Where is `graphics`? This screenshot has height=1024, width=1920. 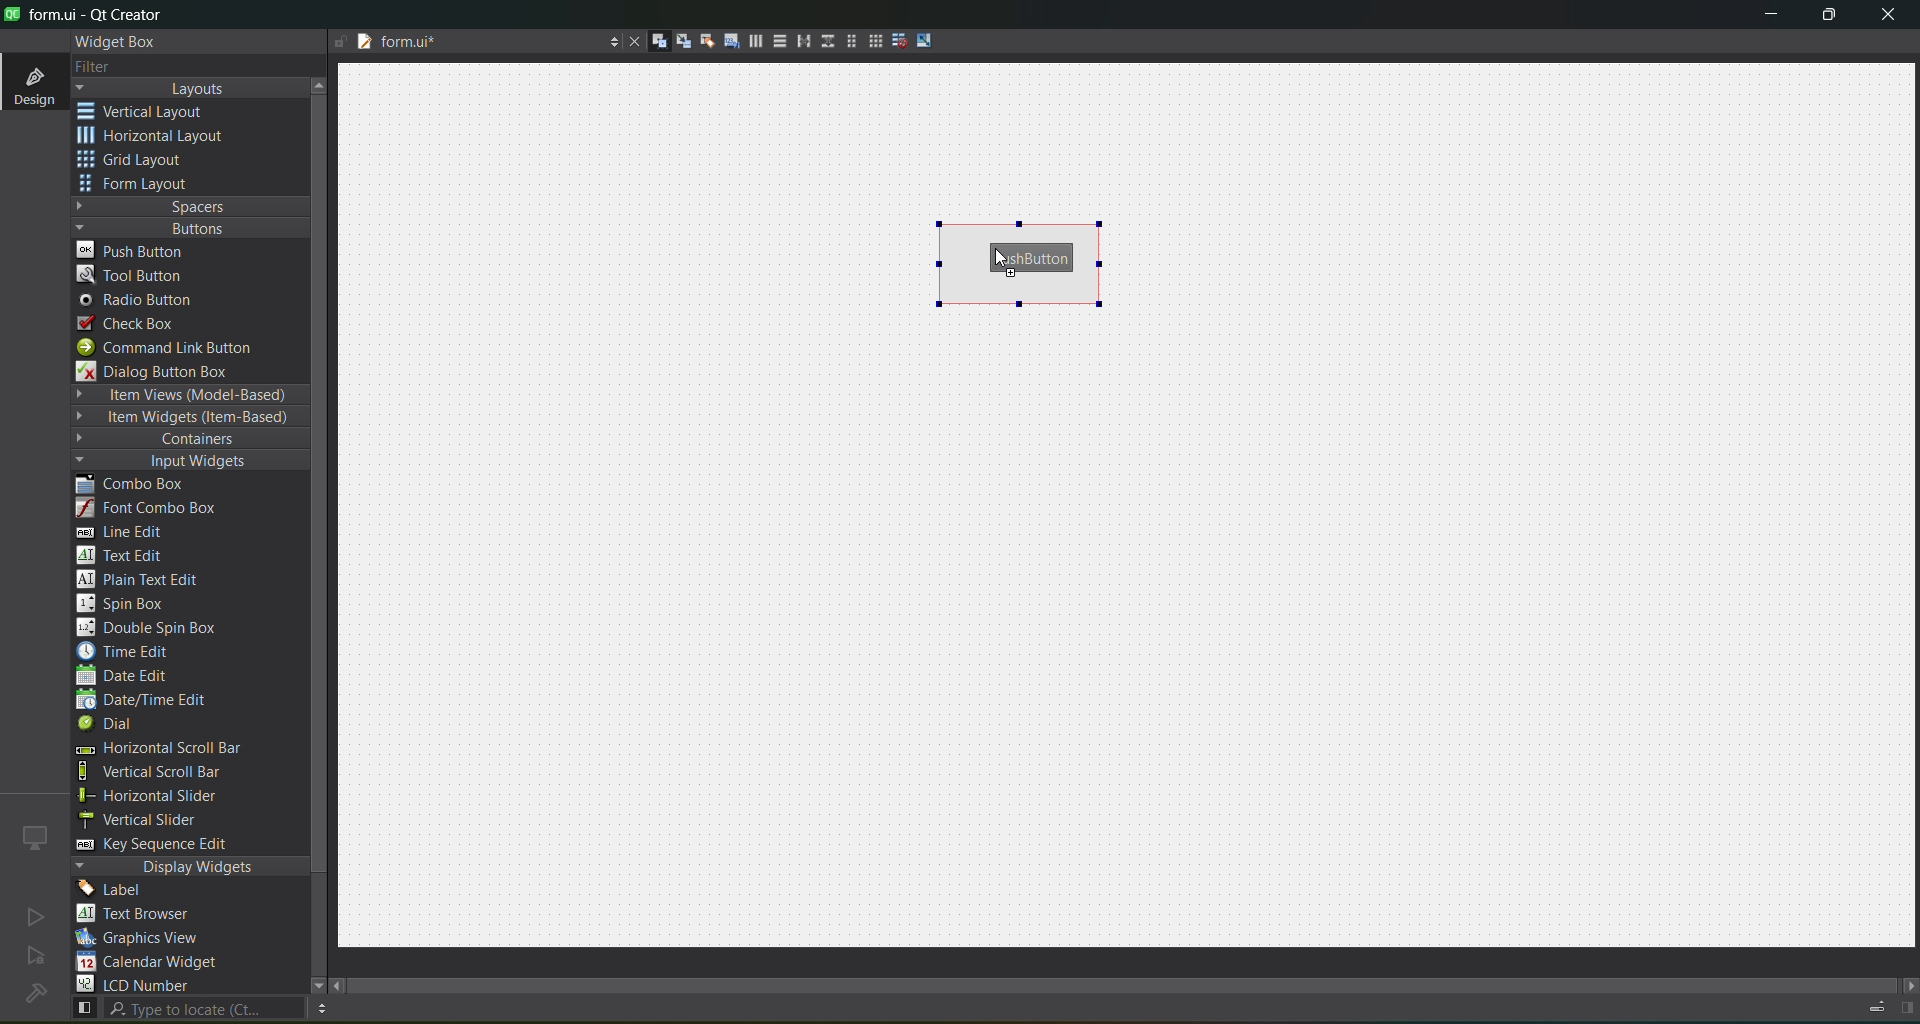 graphics is located at coordinates (146, 937).